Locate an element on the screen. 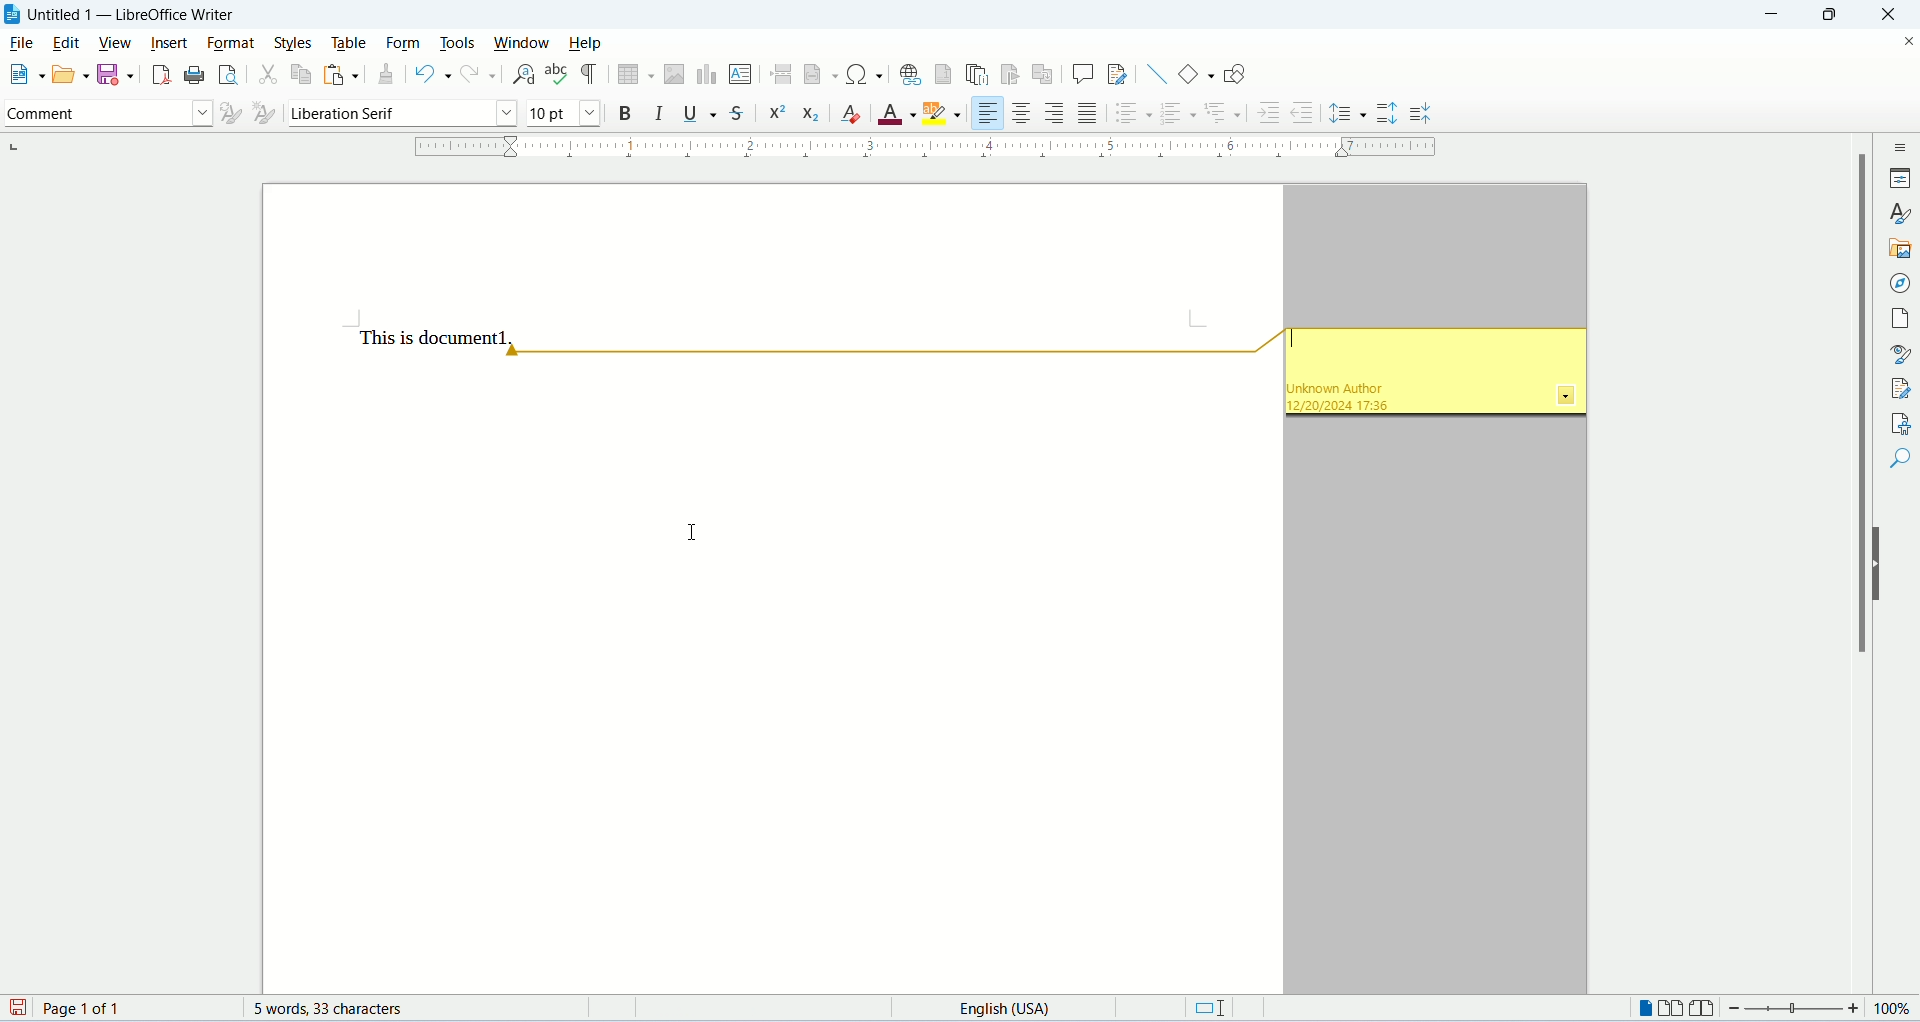 This screenshot has height=1022, width=1920. increase paragraph spacing is located at coordinates (1388, 114).